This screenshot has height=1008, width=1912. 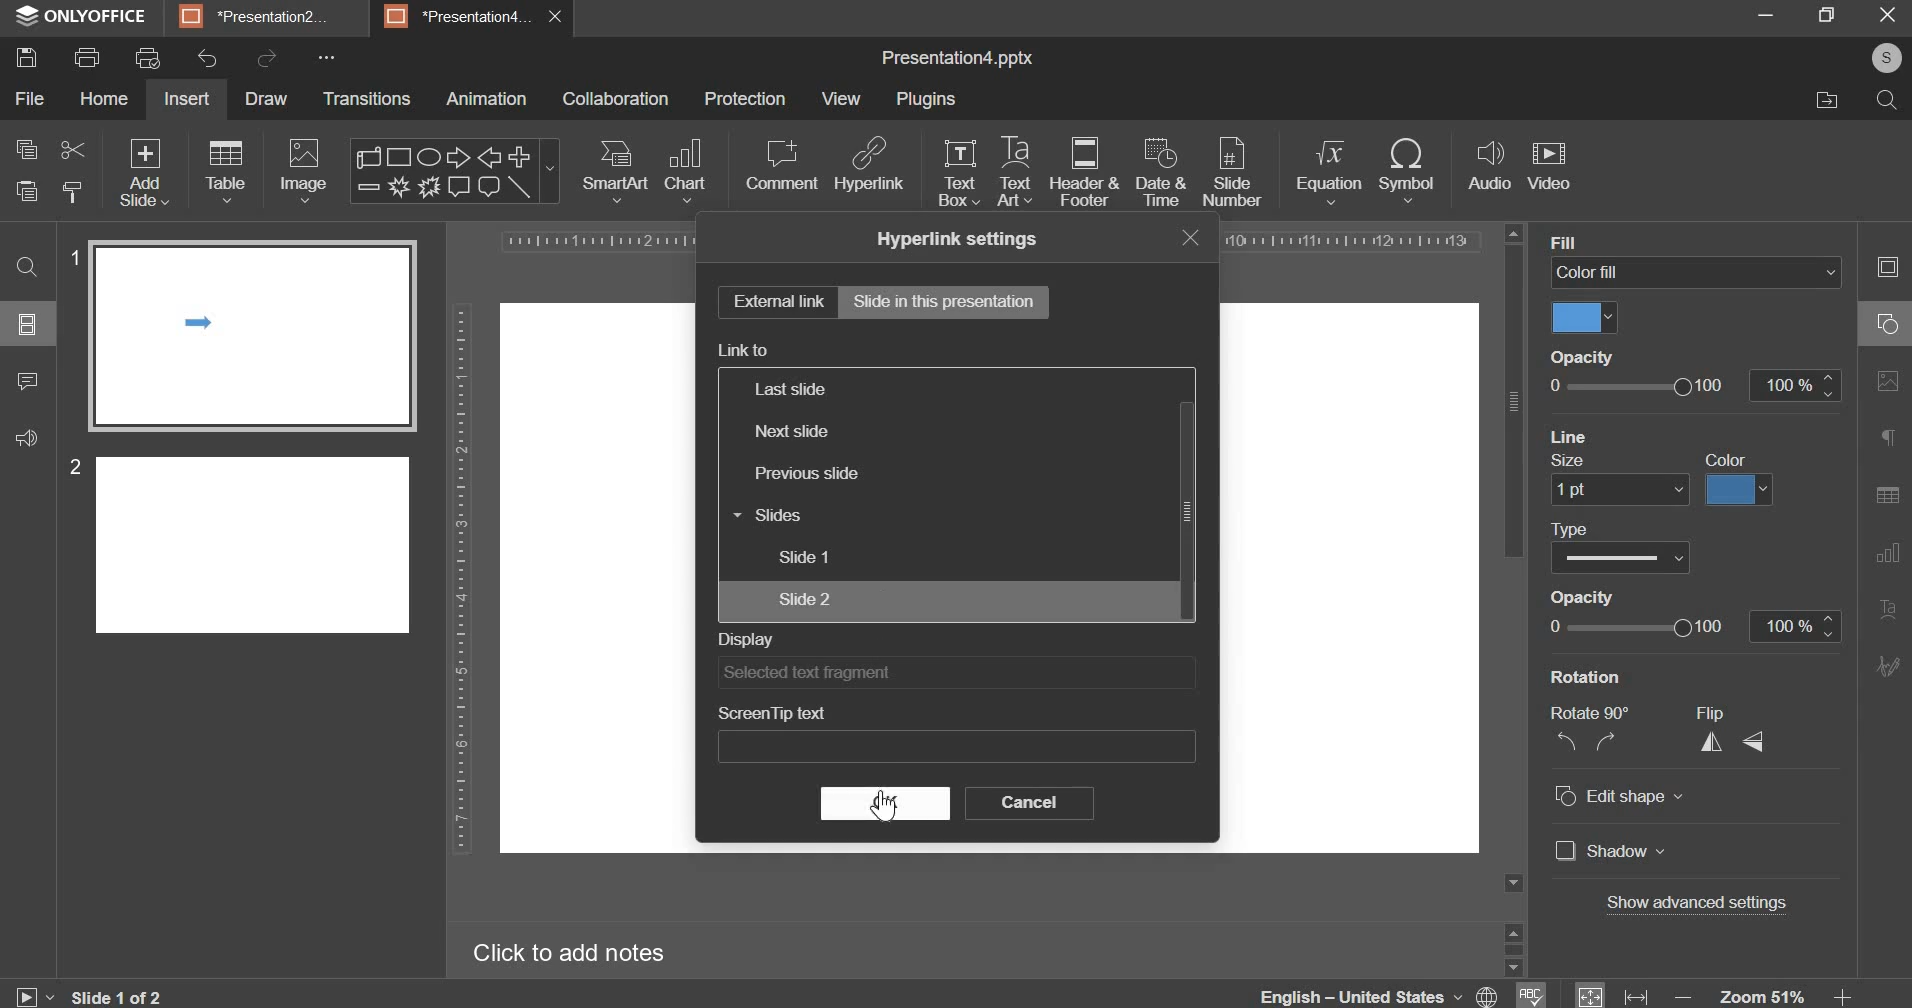 What do you see at coordinates (1606, 851) in the screenshot?
I see `] Shadow` at bounding box center [1606, 851].